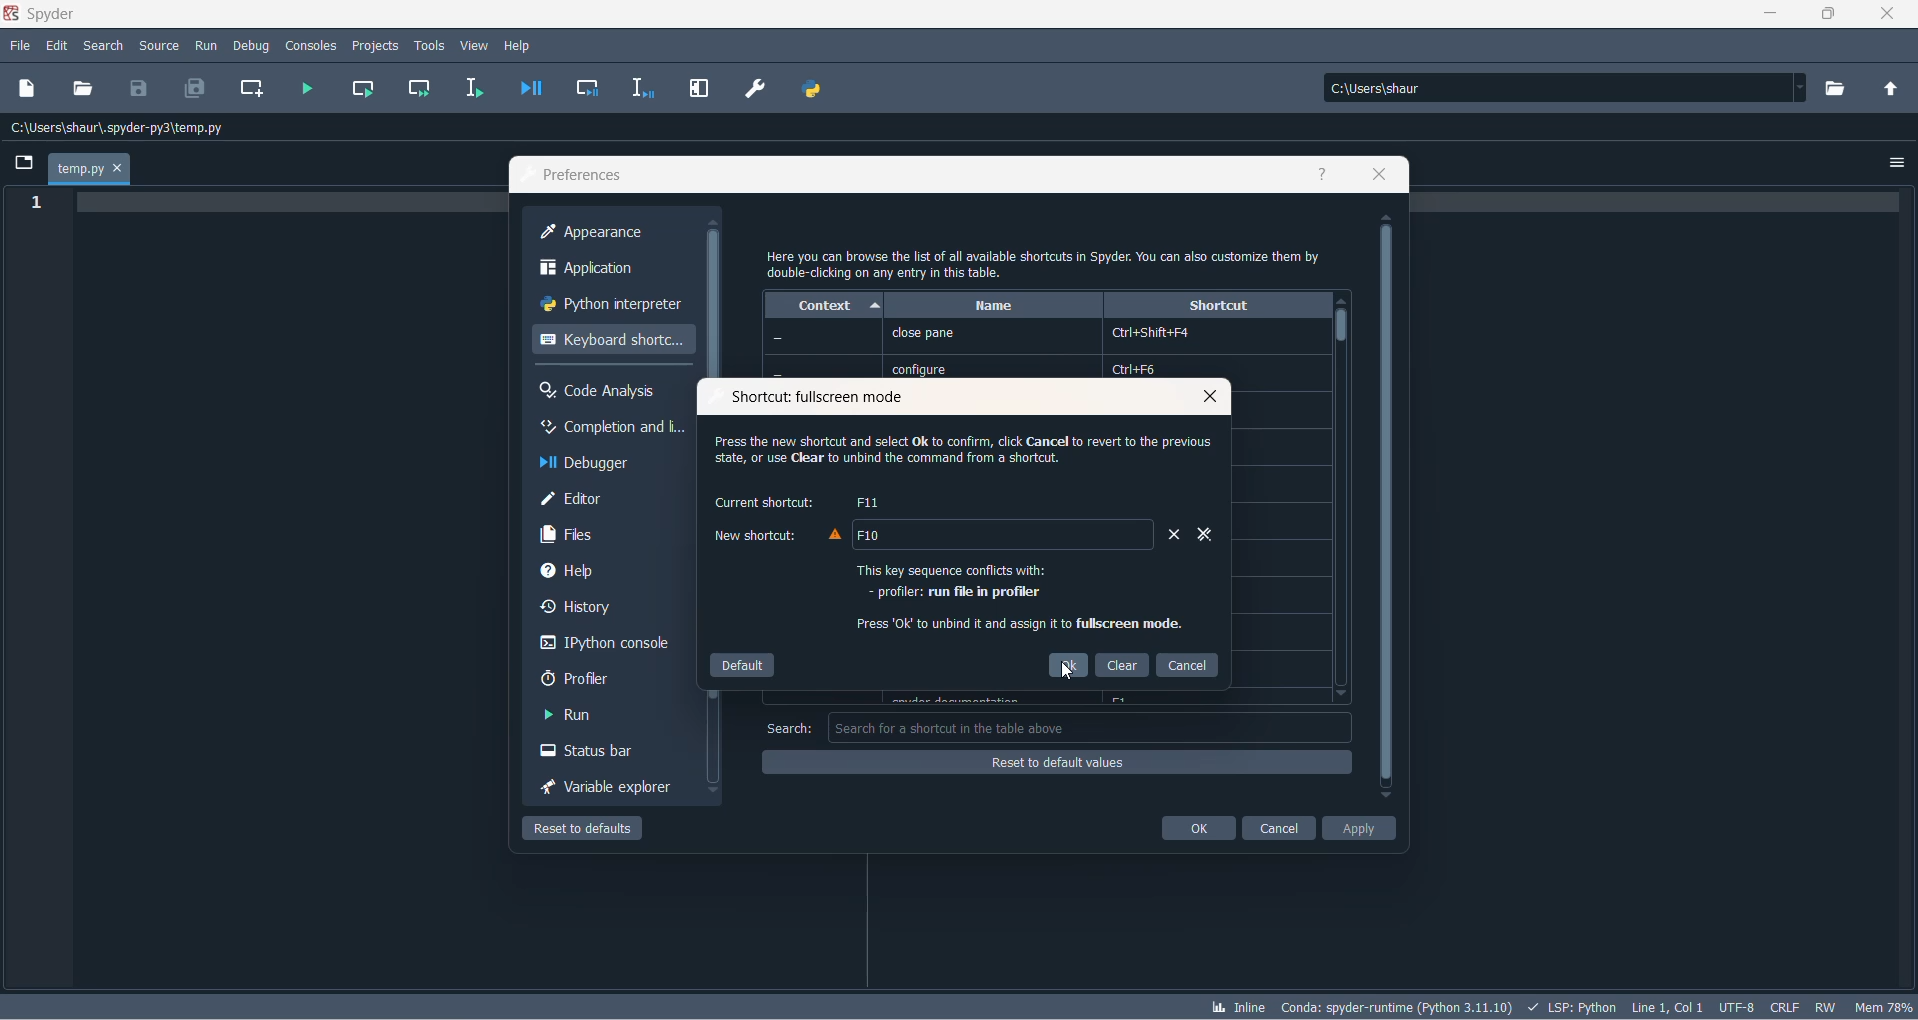  I want to click on remove all, so click(1201, 536).